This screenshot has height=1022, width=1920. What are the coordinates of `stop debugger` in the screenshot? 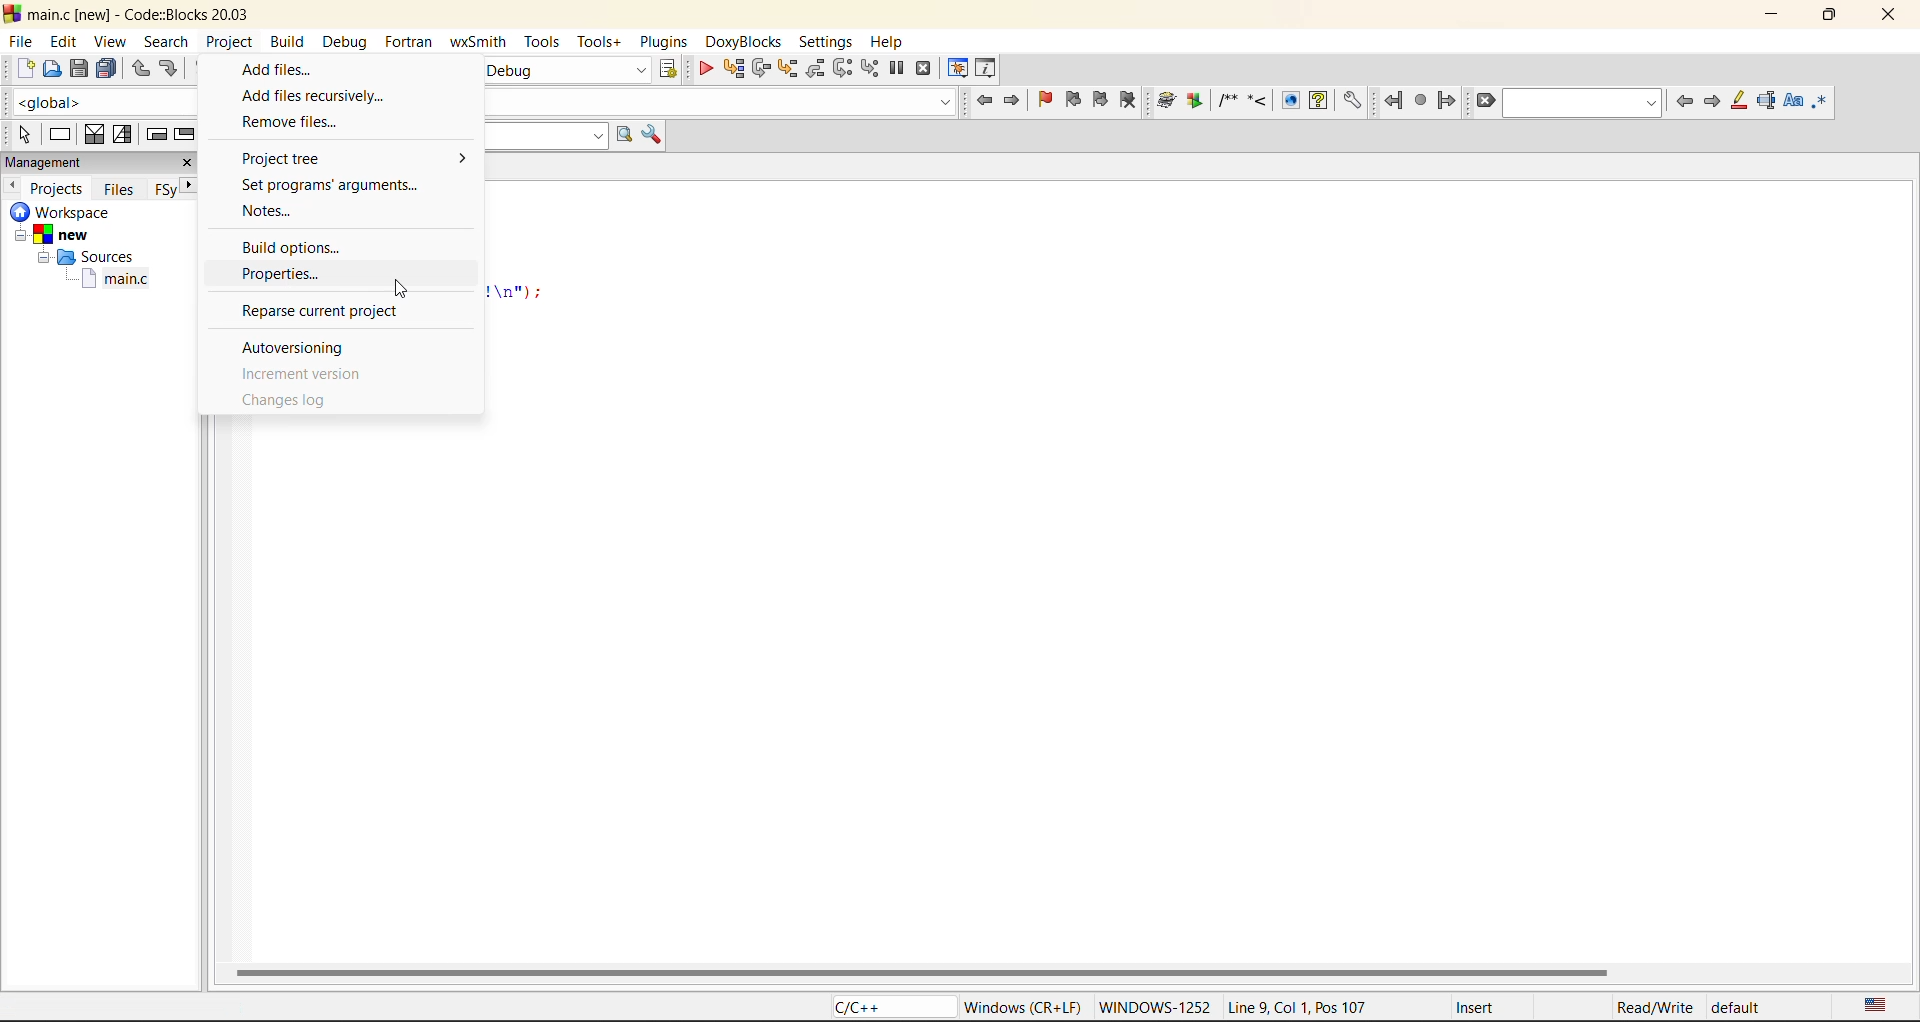 It's located at (924, 68).